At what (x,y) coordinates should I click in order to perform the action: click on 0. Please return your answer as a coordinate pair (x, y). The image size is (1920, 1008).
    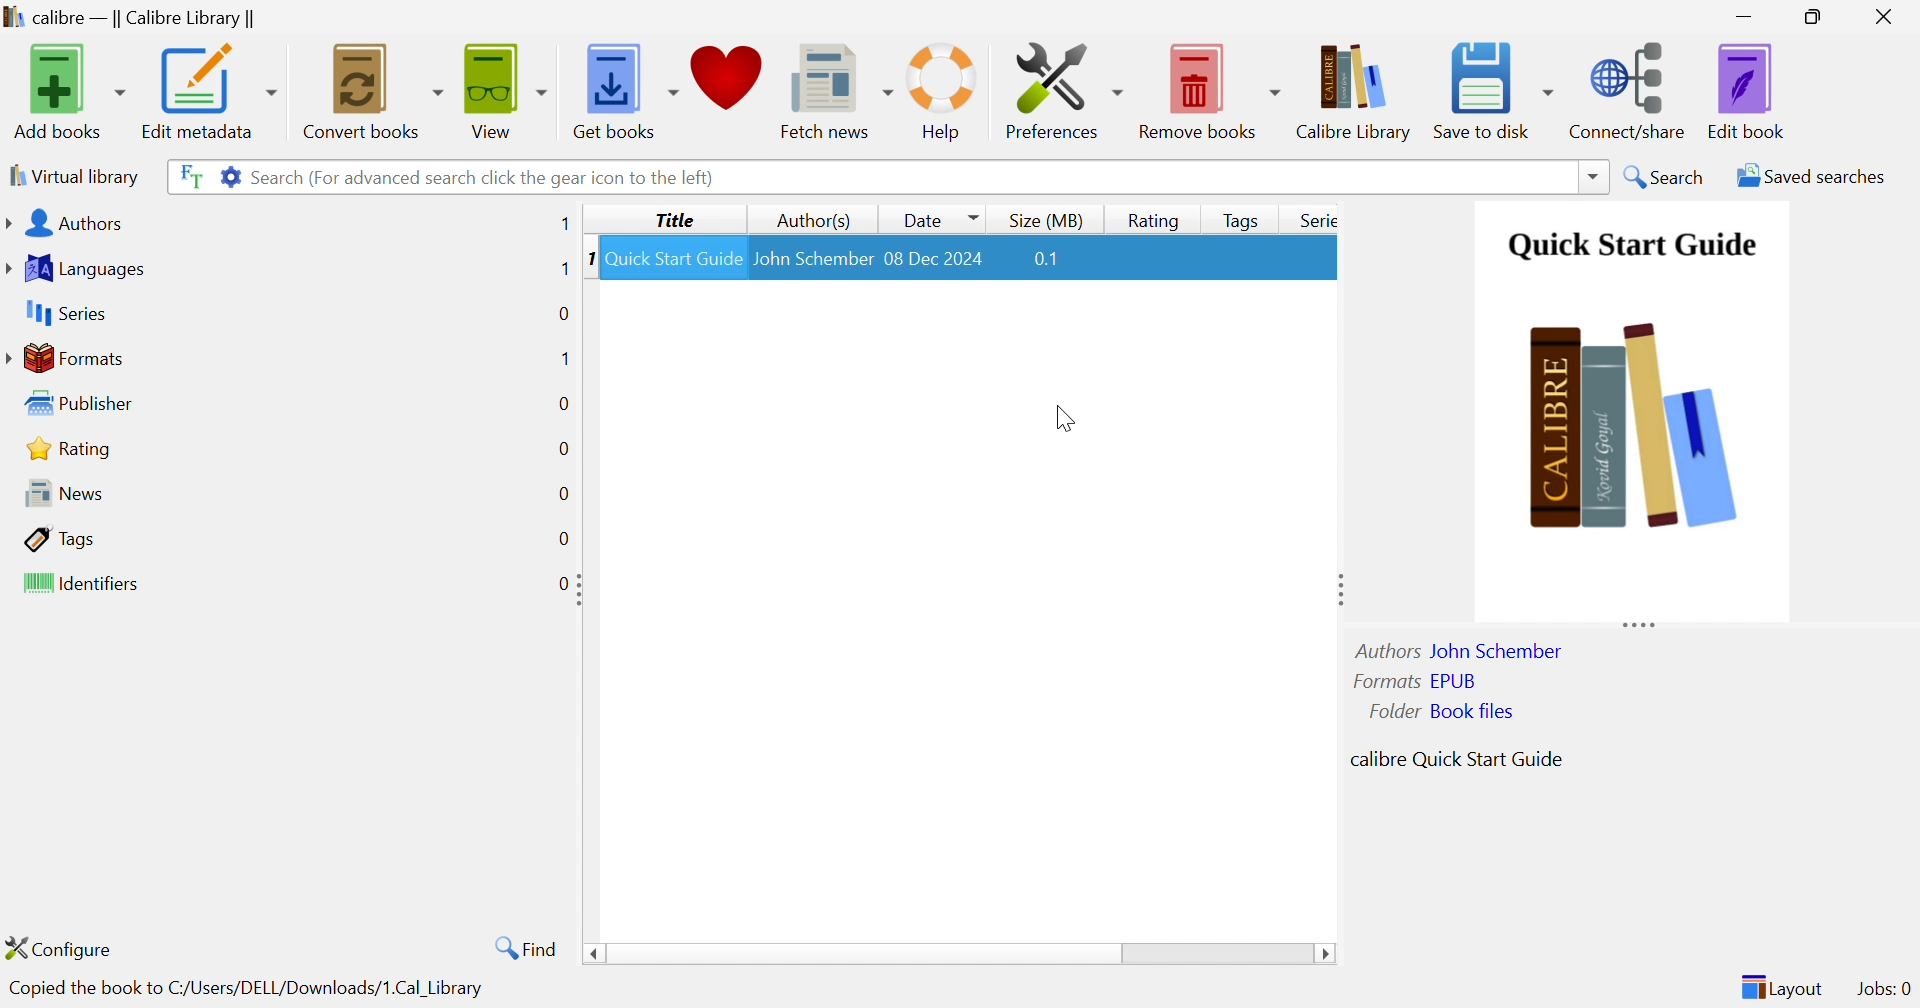
    Looking at the image, I should click on (555, 584).